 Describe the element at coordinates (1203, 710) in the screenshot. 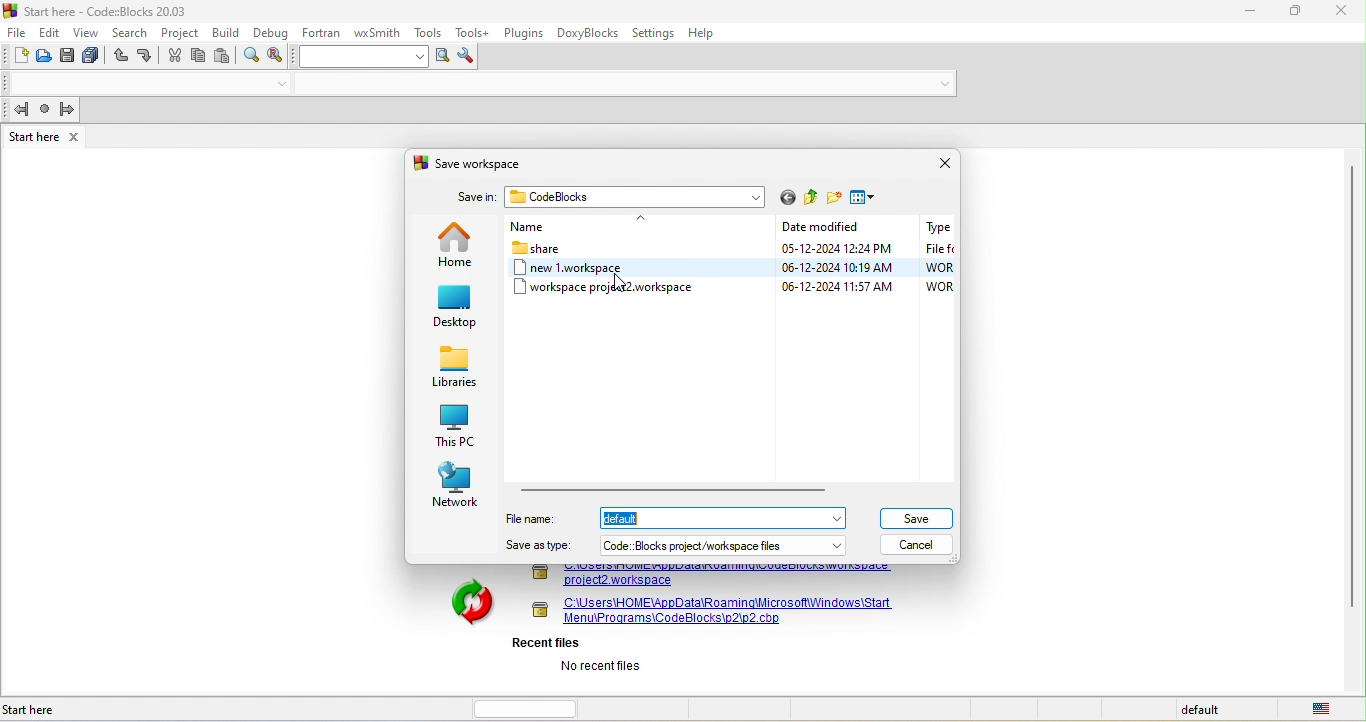

I see `default` at that location.